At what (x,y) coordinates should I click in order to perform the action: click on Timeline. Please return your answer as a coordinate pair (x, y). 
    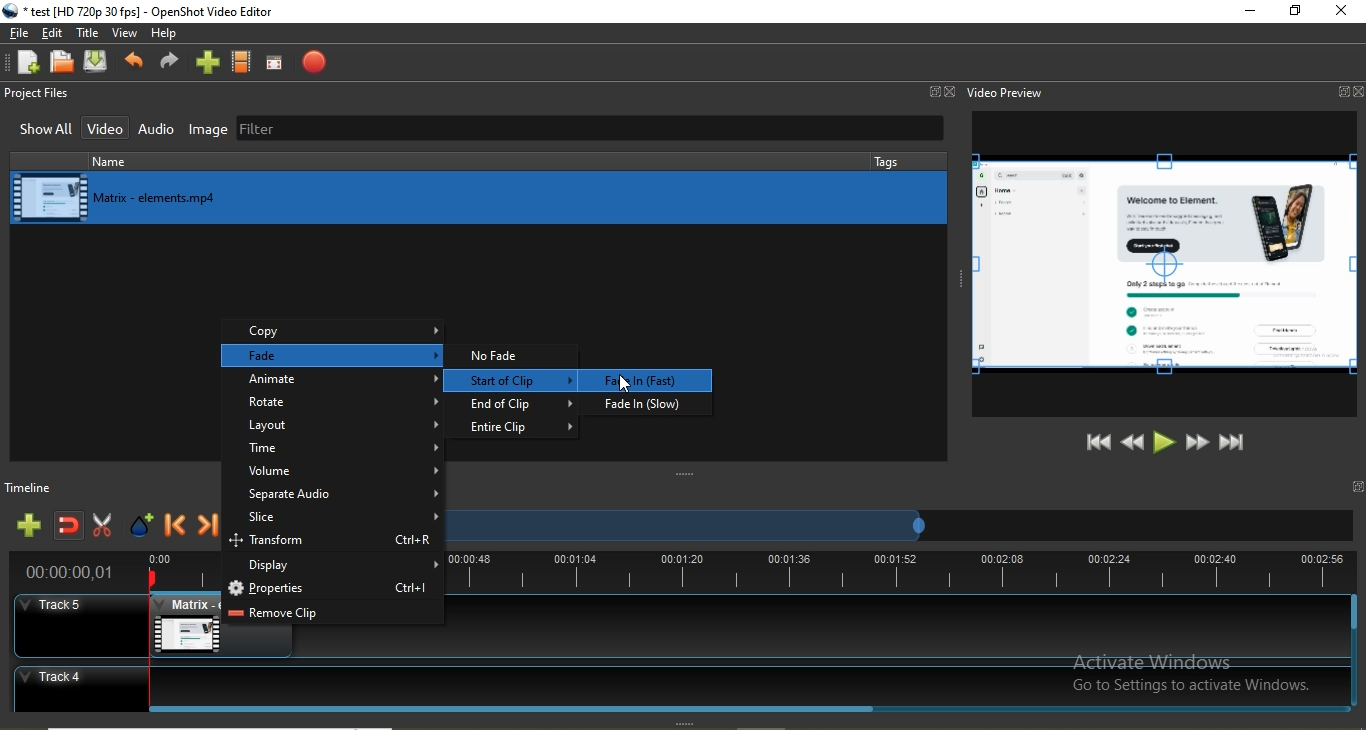
    Looking at the image, I should click on (37, 486).